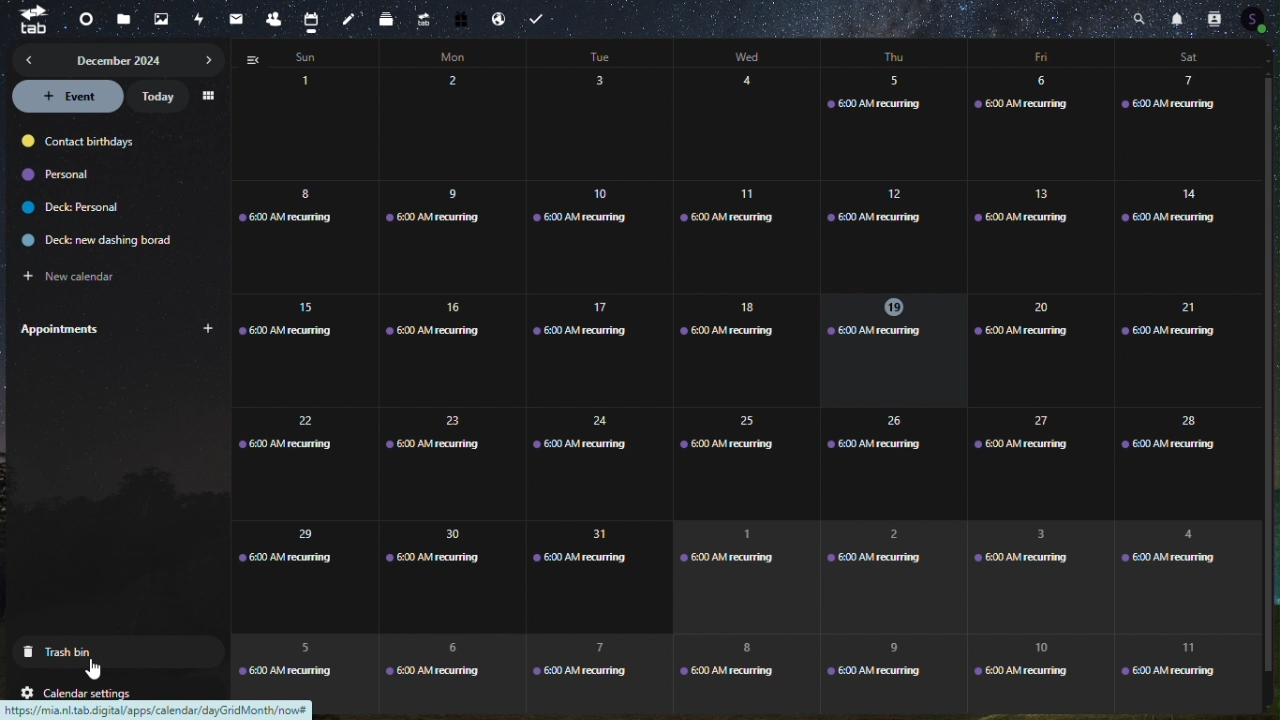 Image resolution: width=1280 pixels, height=720 pixels. Describe the element at coordinates (1256, 21) in the screenshot. I see `Account icon contacts` at that location.